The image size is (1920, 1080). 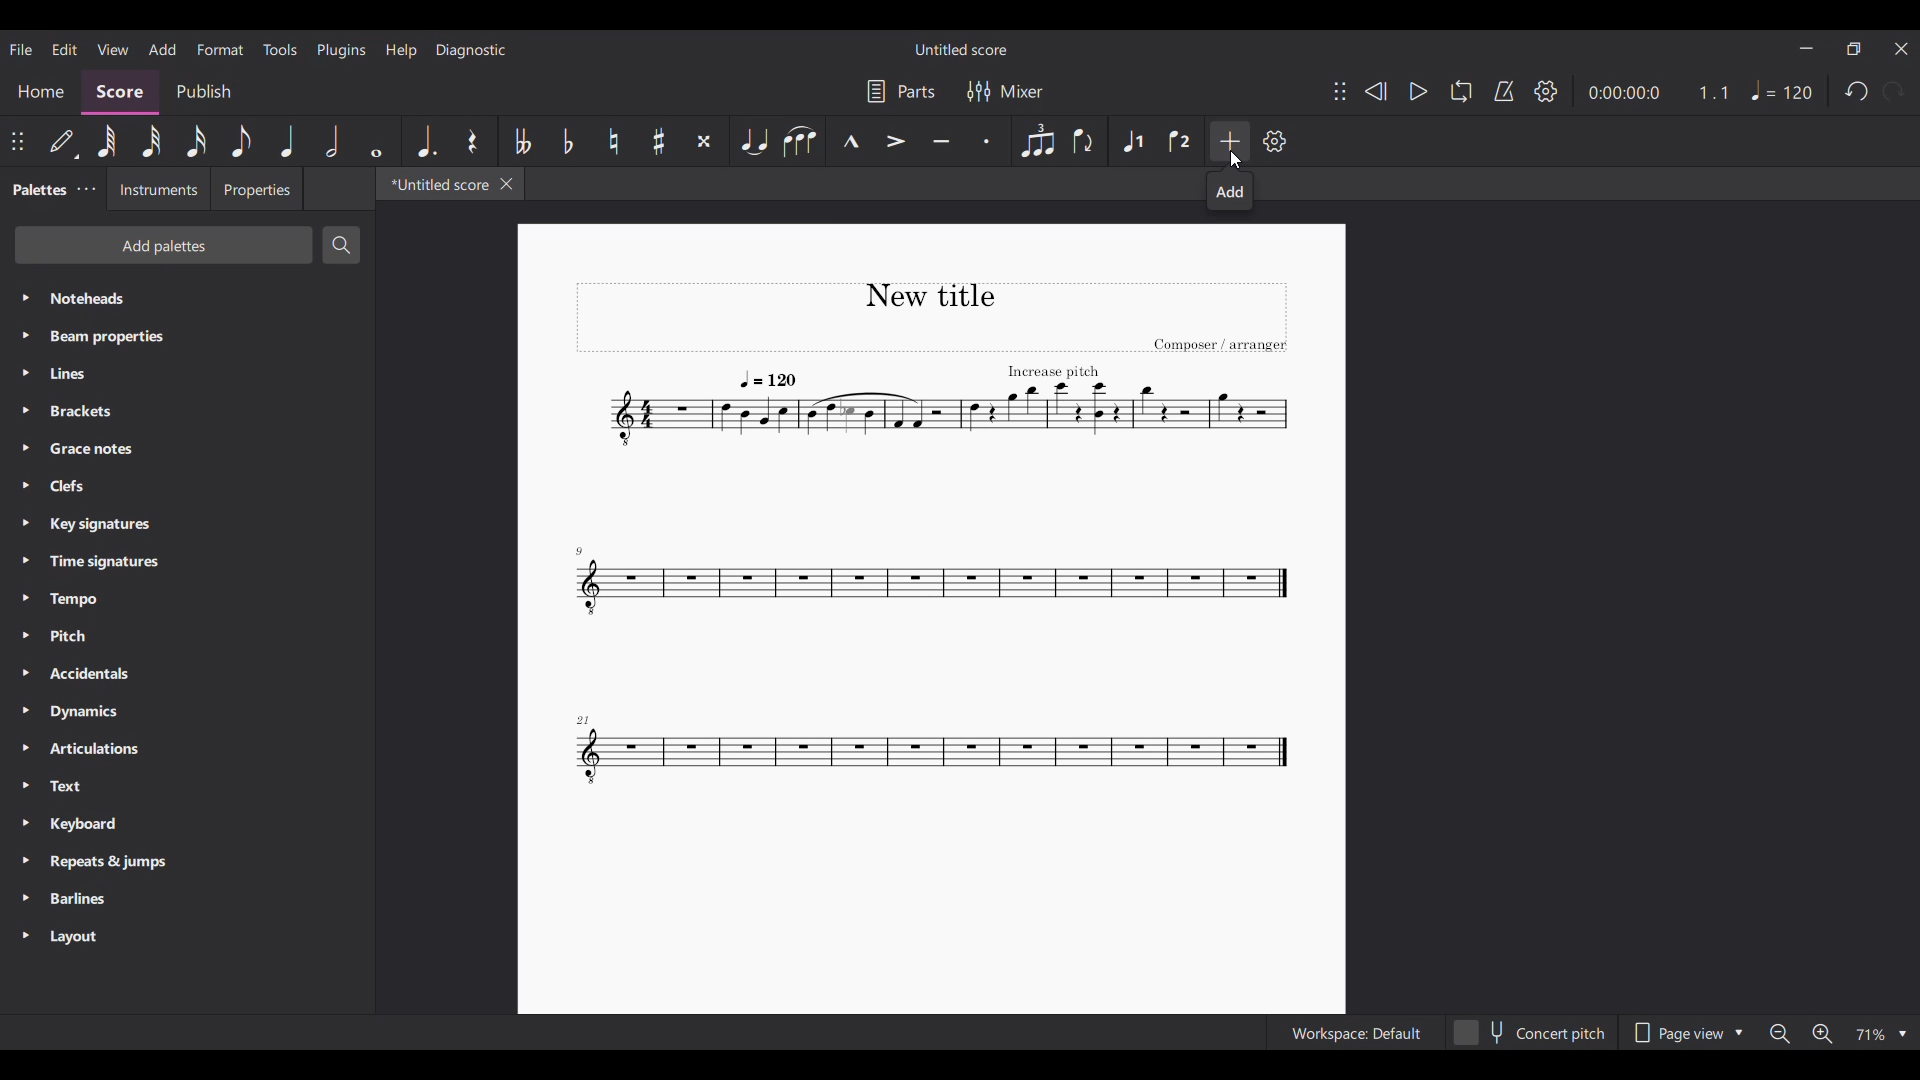 What do you see at coordinates (1037, 141) in the screenshot?
I see `Tuplet` at bounding box center [1037, 141].